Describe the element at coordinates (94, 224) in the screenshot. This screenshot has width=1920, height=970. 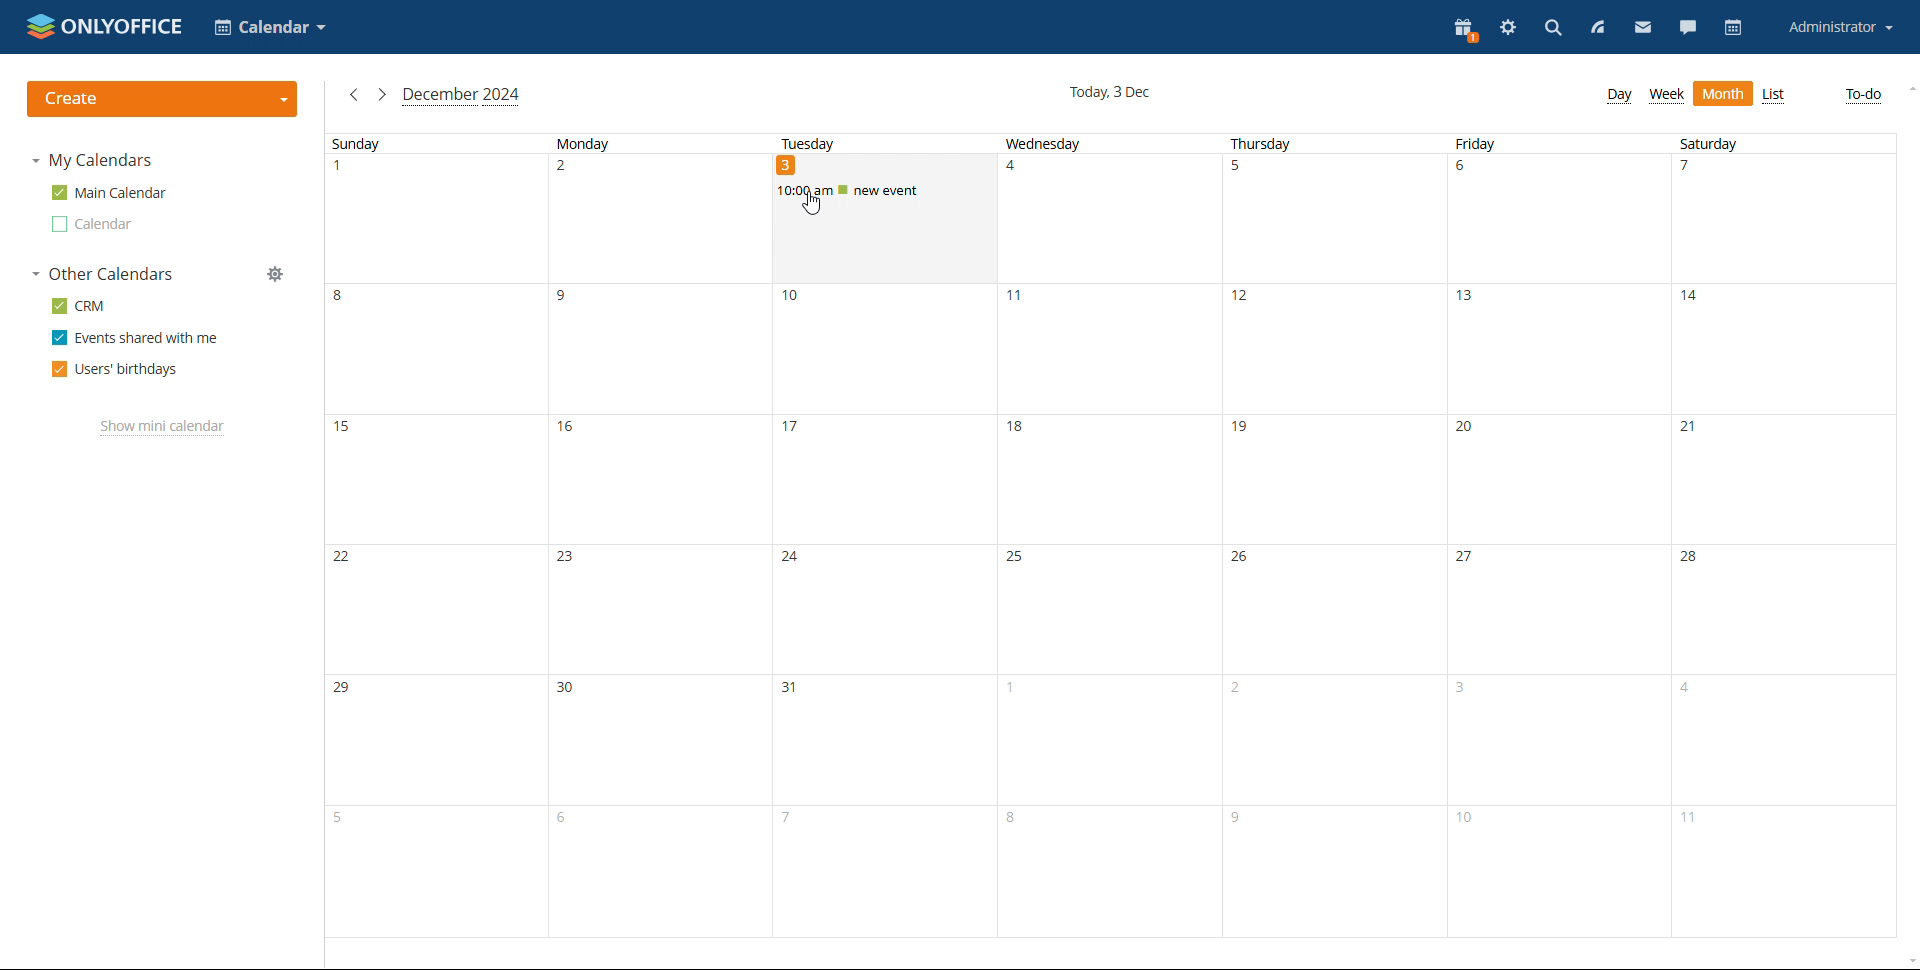
I see `other calendar` at that location.